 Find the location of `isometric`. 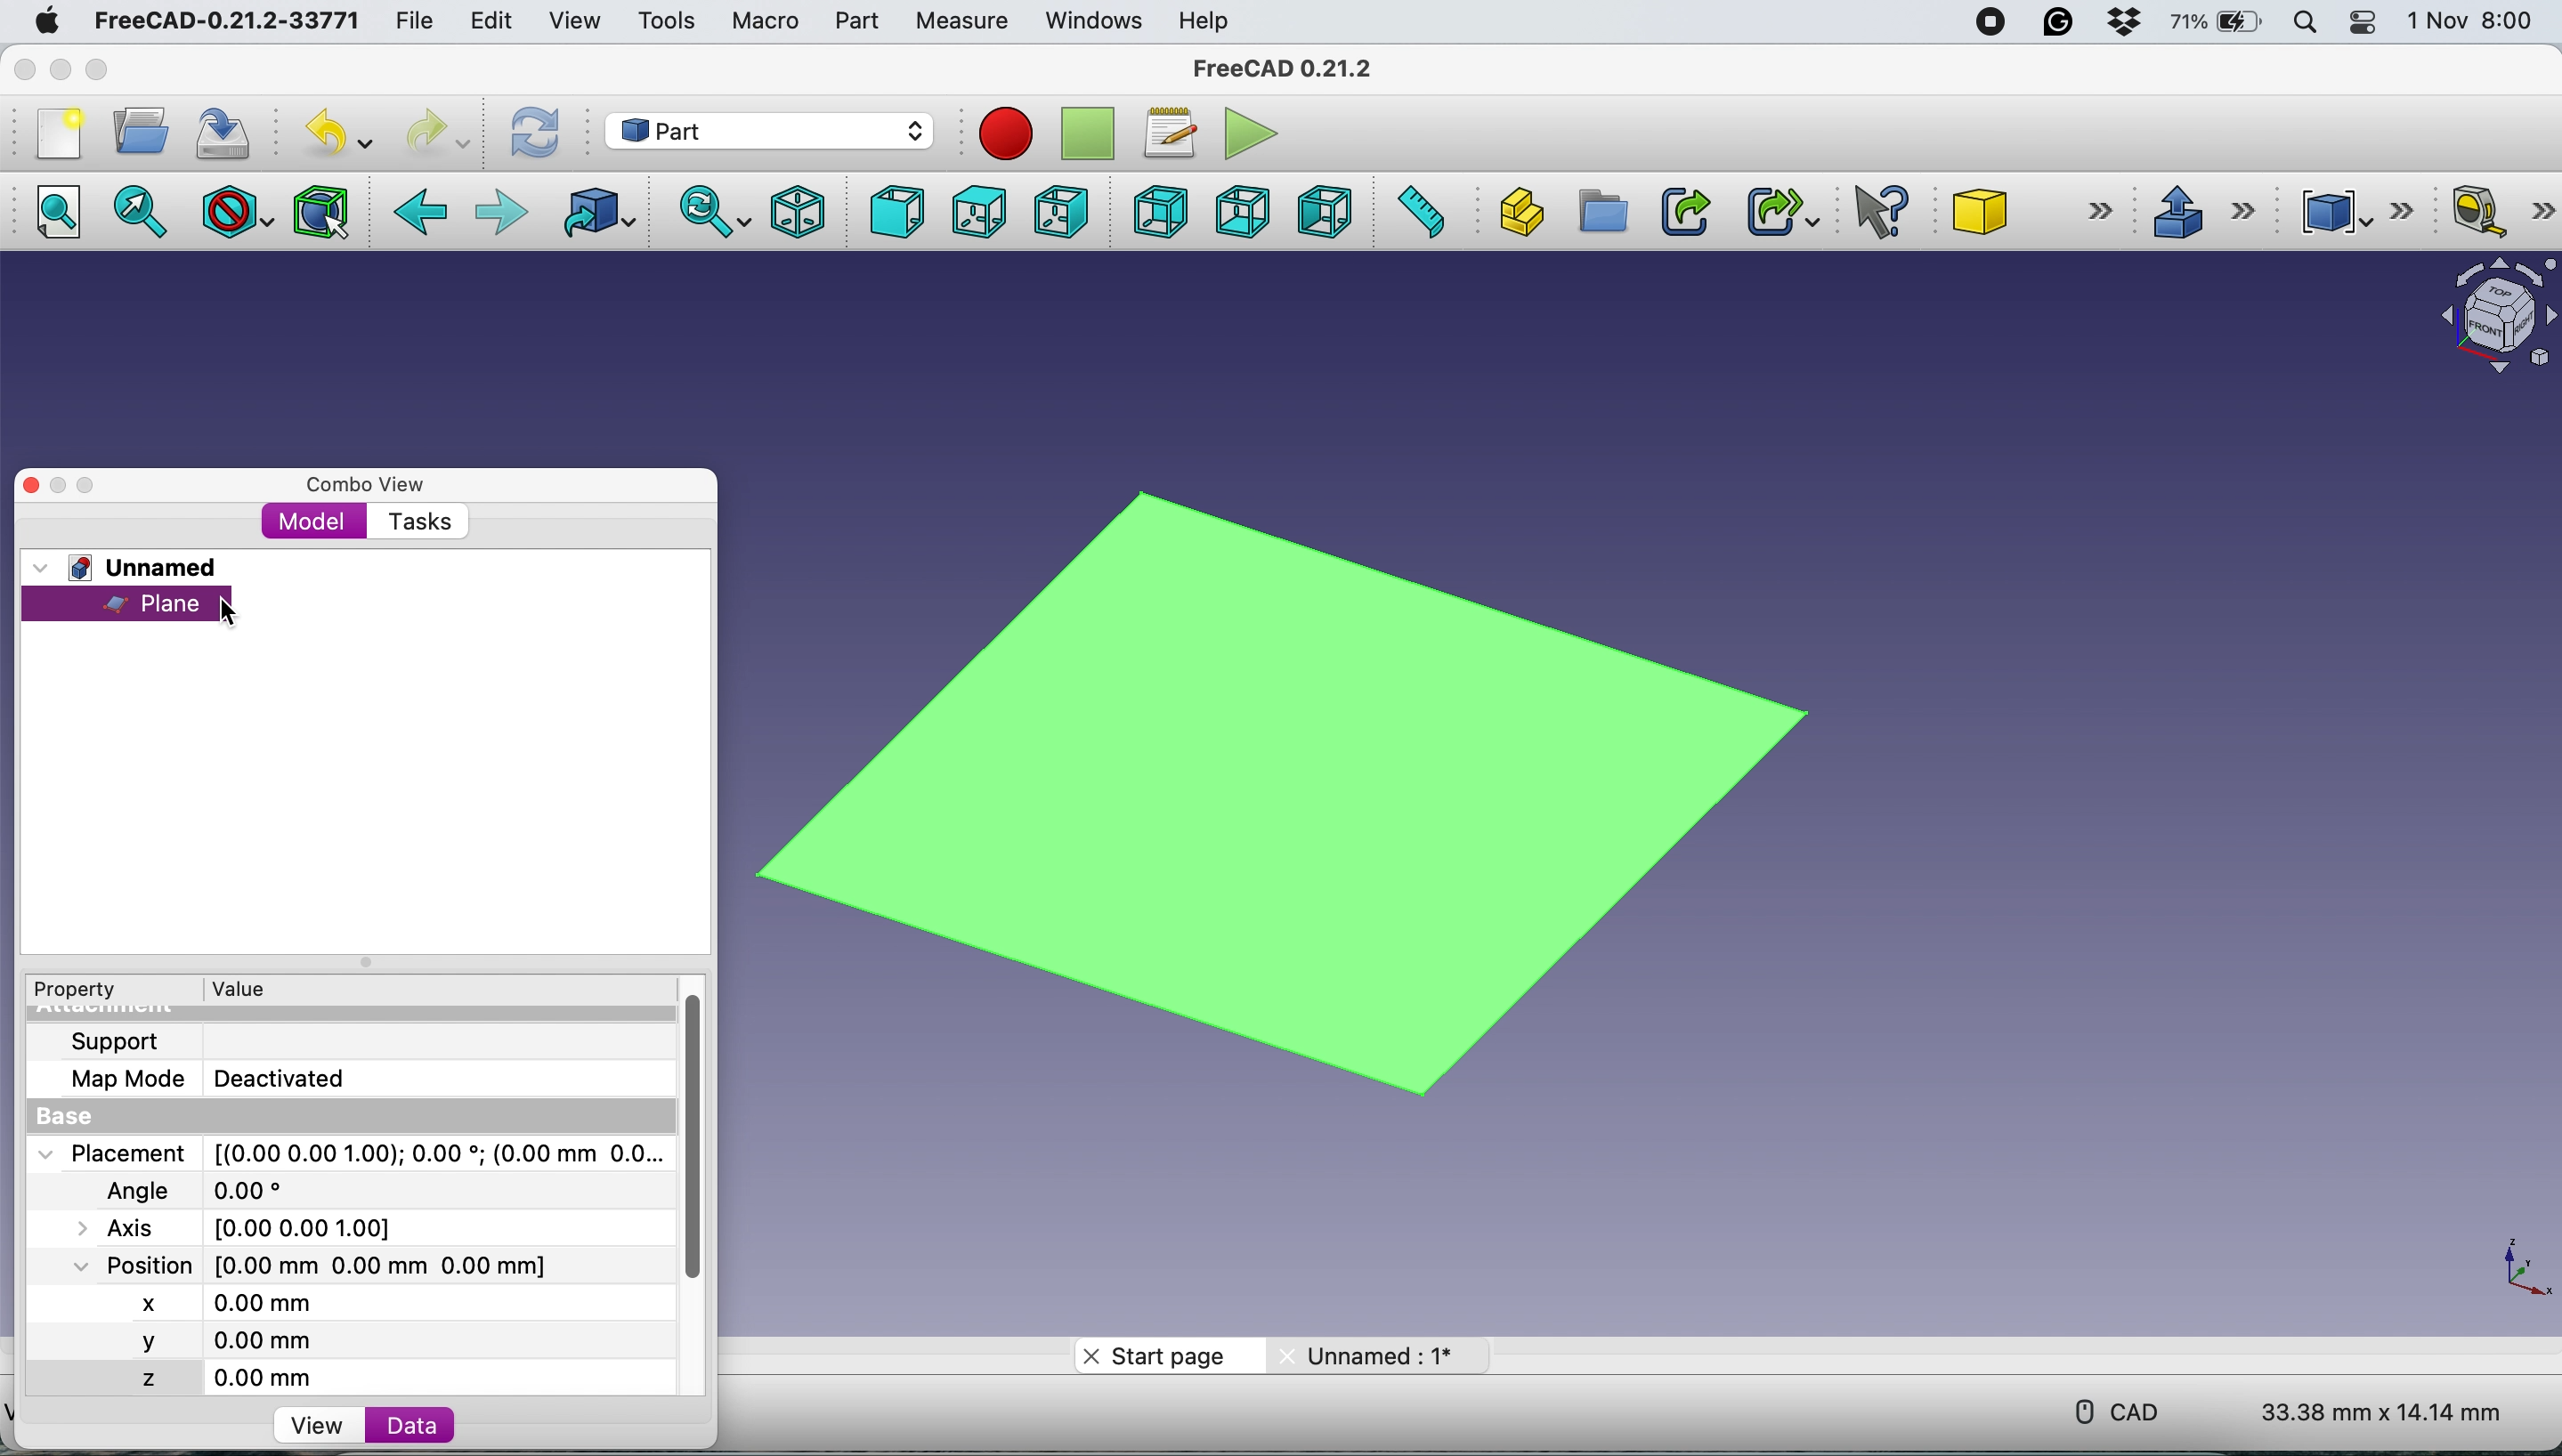

isometric is located at coordinates (796, 215).